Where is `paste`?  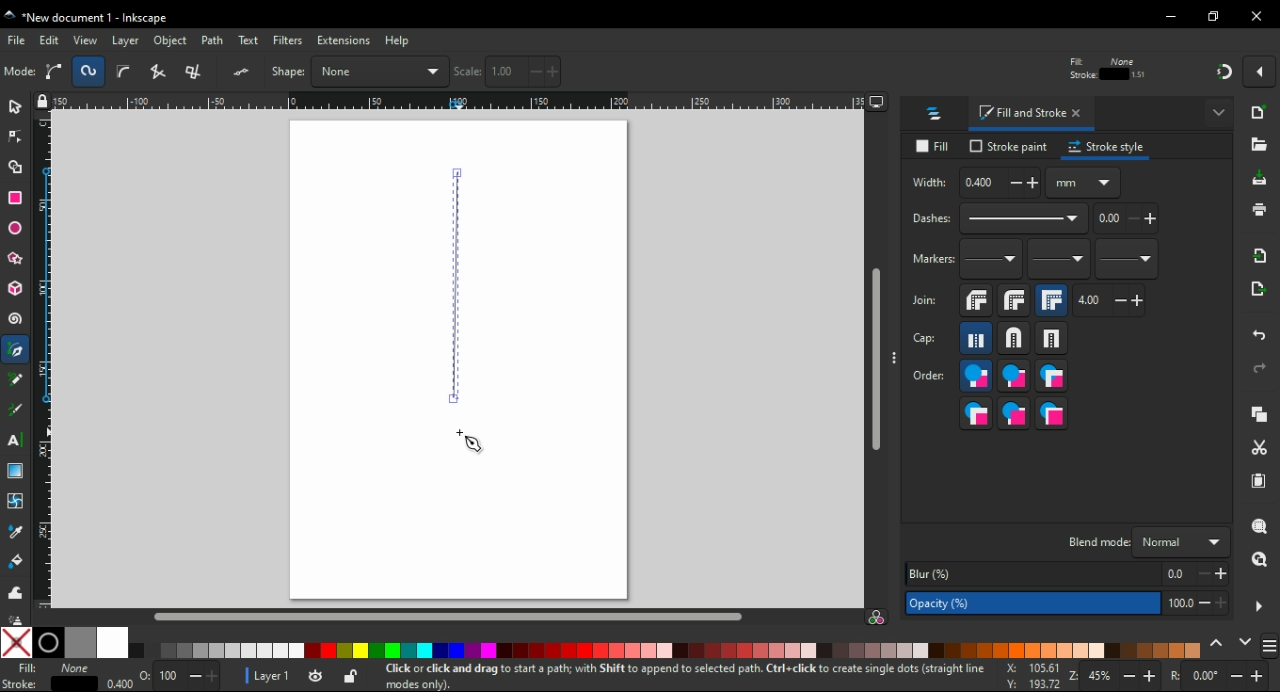
paste is located at coordinates (1258, 481).